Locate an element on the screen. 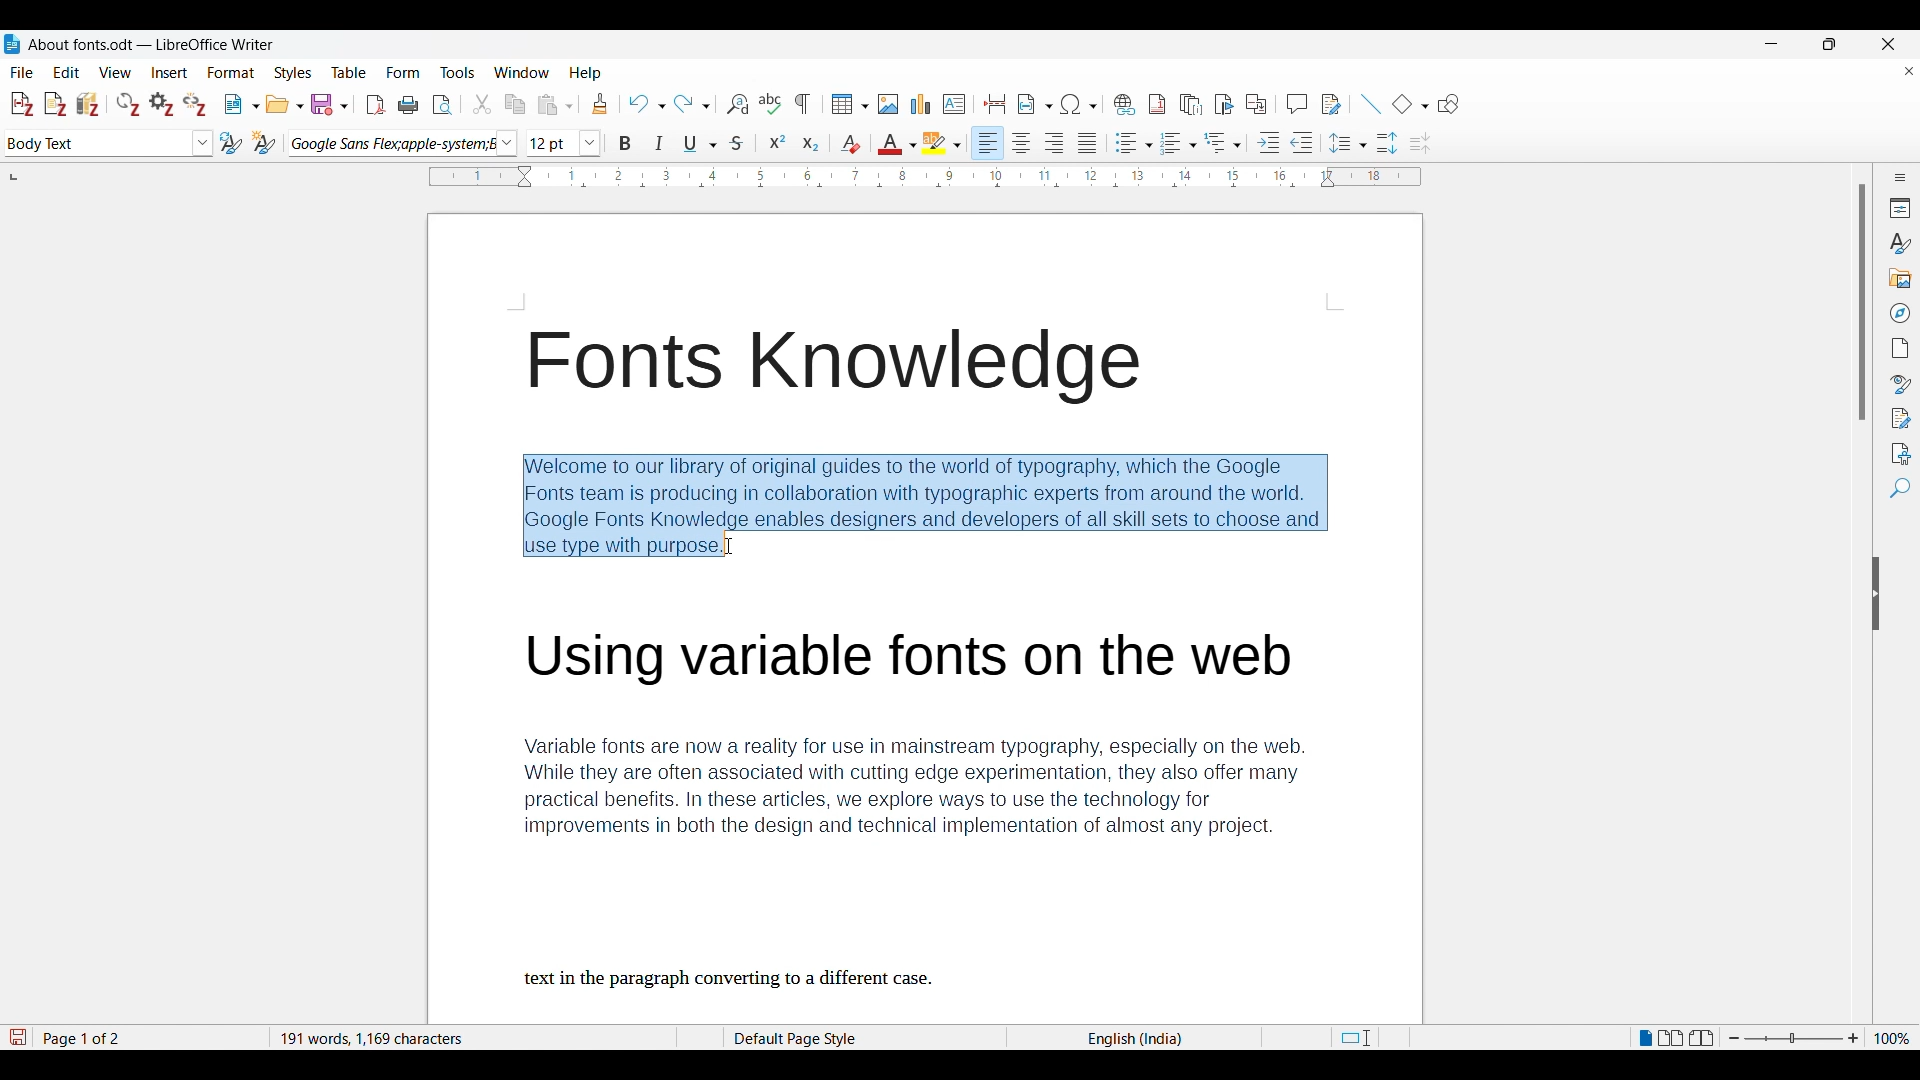 This screenshot has height=1080, width=1920. Accessibility check is located at coordinates (1901, 454).